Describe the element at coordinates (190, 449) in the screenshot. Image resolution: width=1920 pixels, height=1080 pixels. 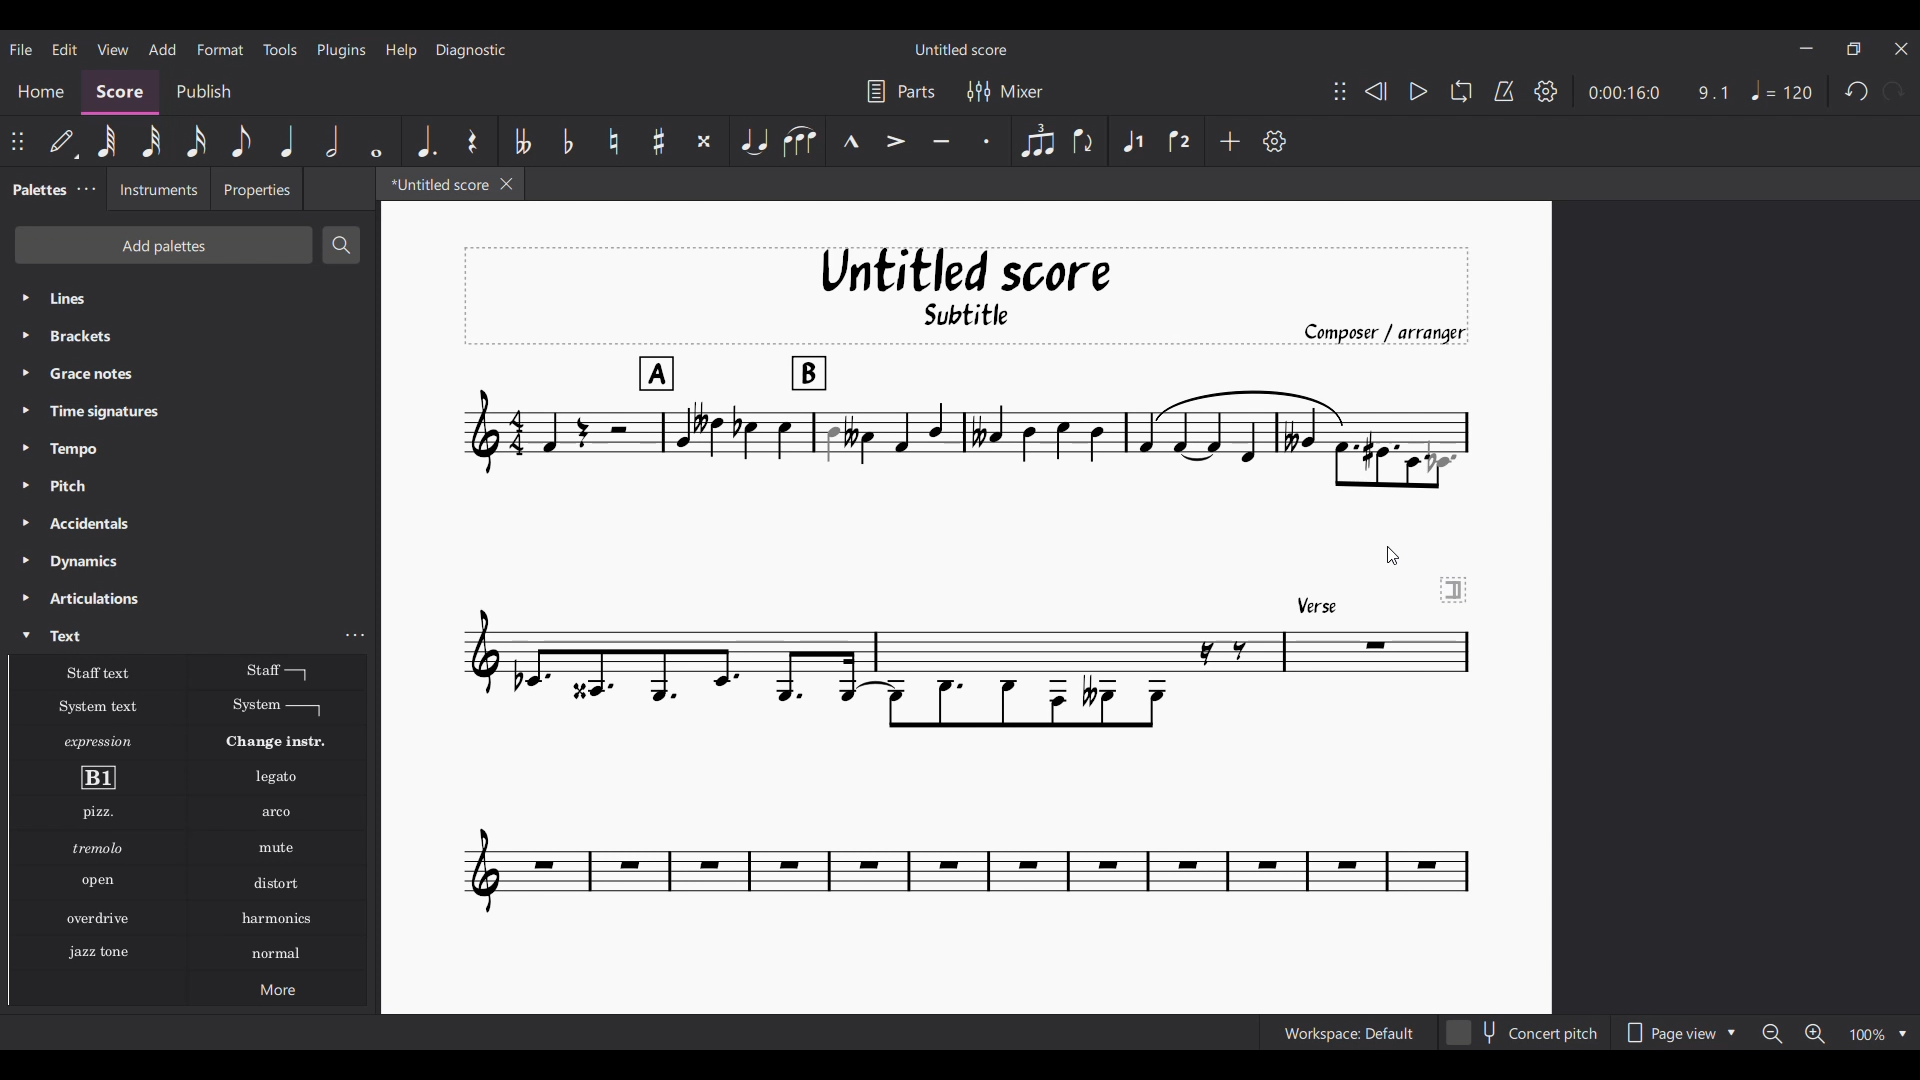
I see `Tempo` at that location.